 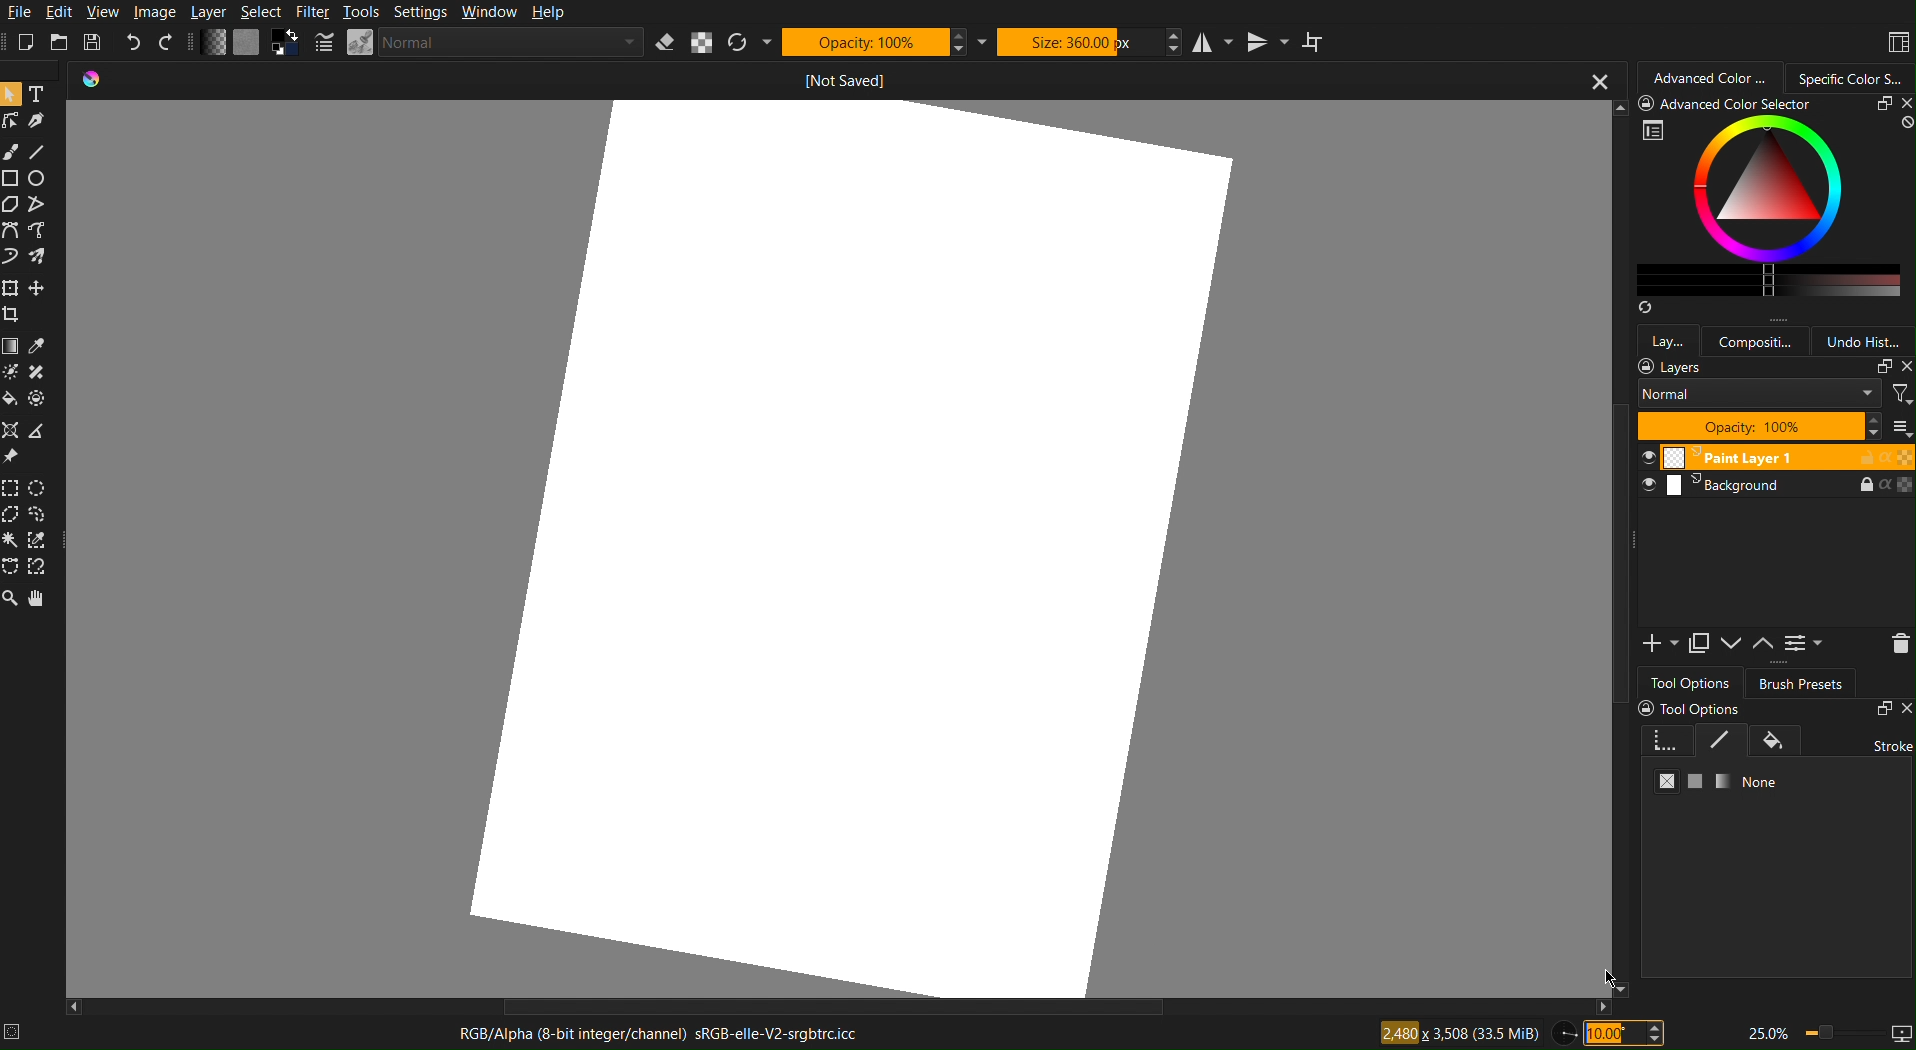 I want to click on Eraser, so click(x=667, y=42).